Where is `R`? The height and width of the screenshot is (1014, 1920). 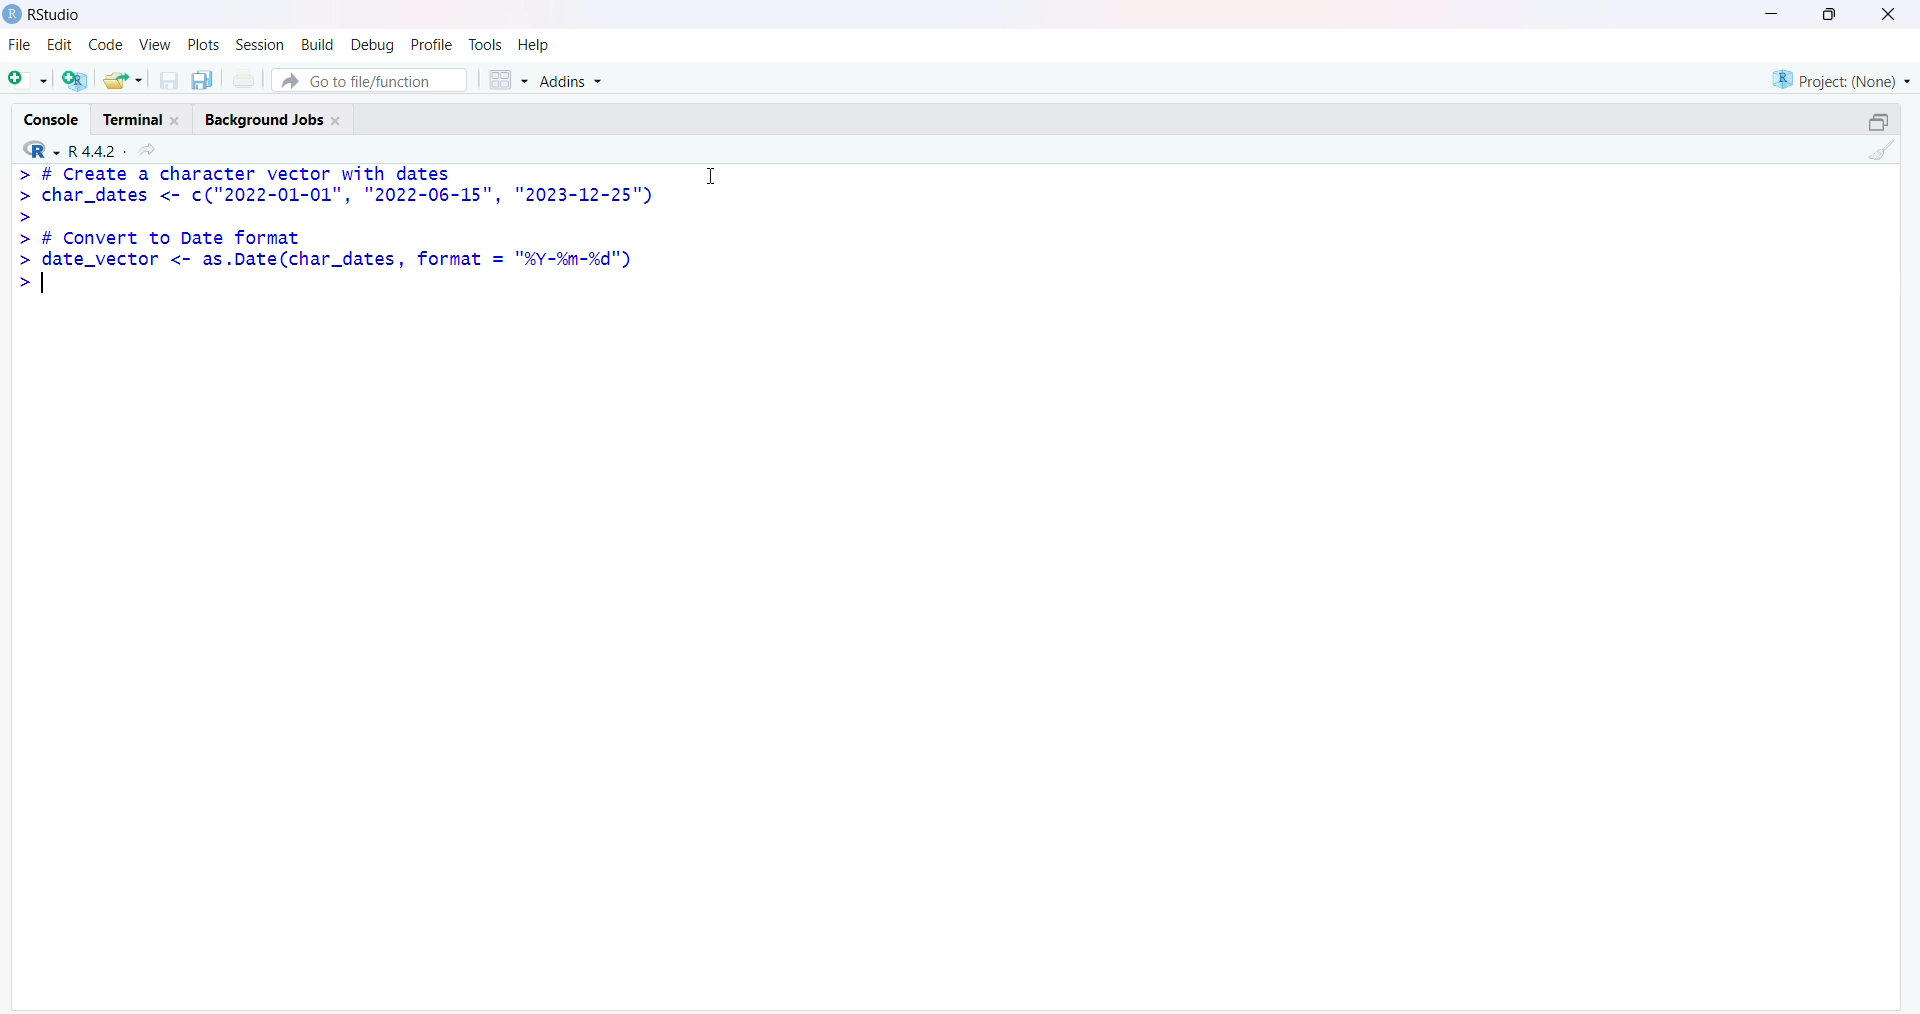
R is located at coordinates (34, 149).